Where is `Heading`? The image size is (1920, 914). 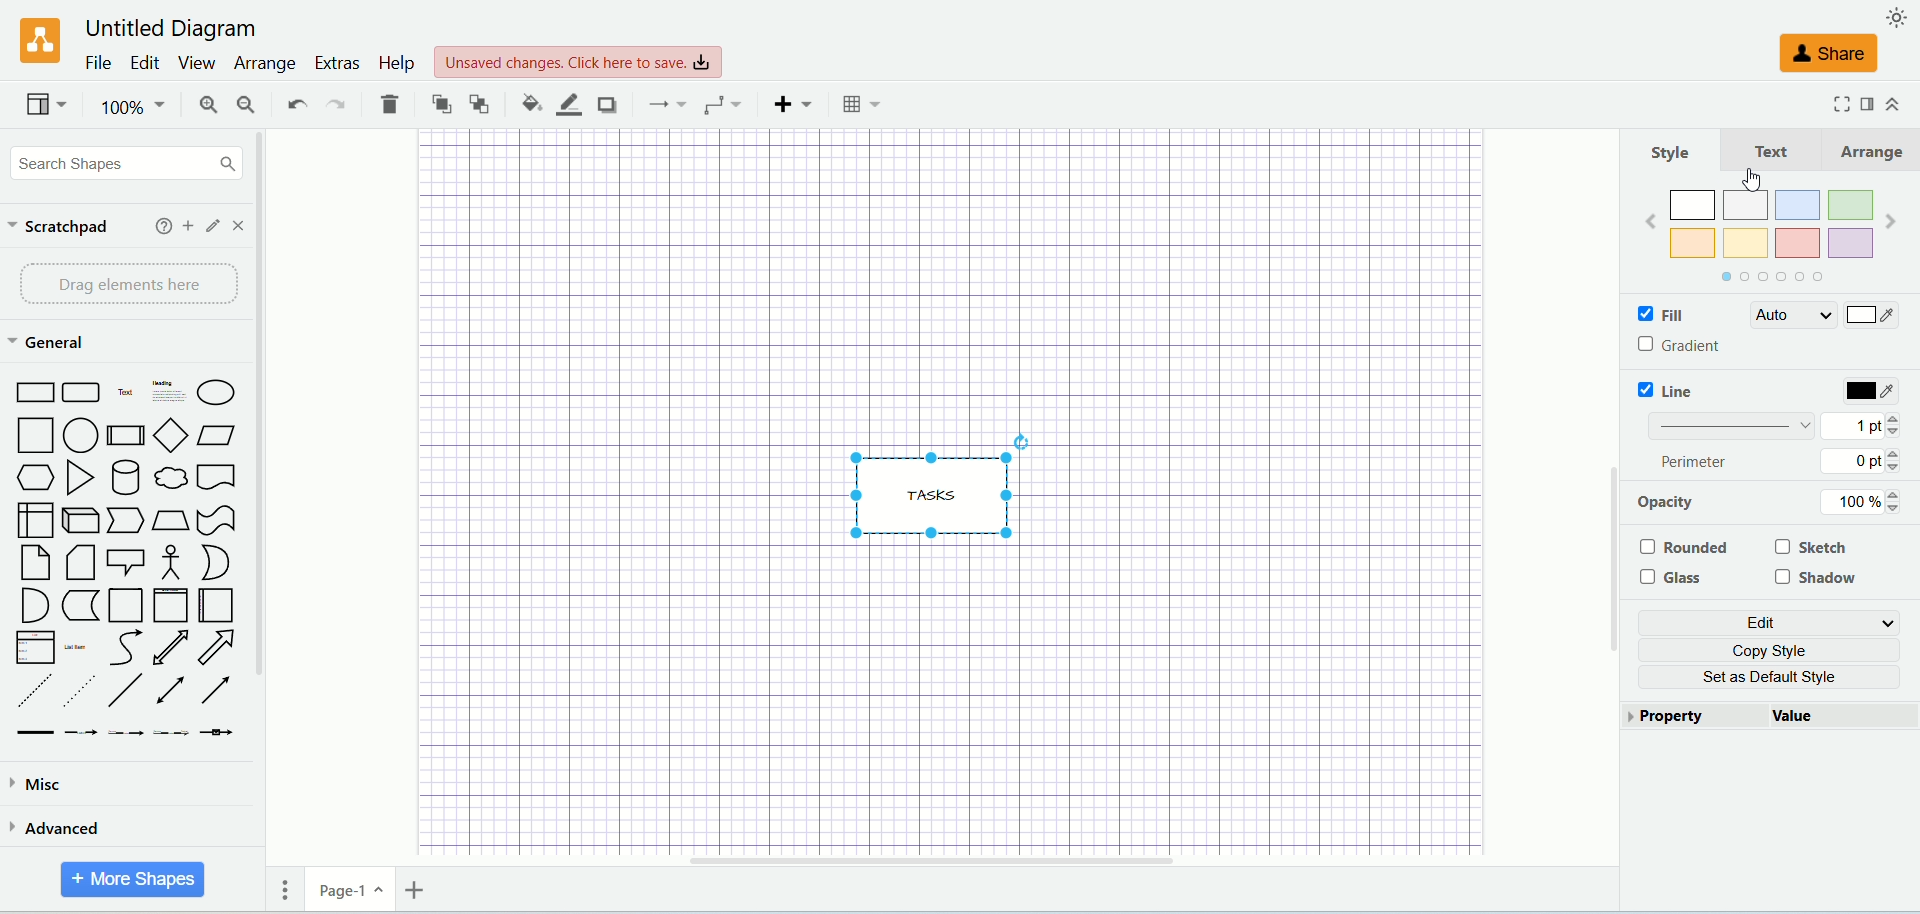
Heading is located at coordinates (170, 389).